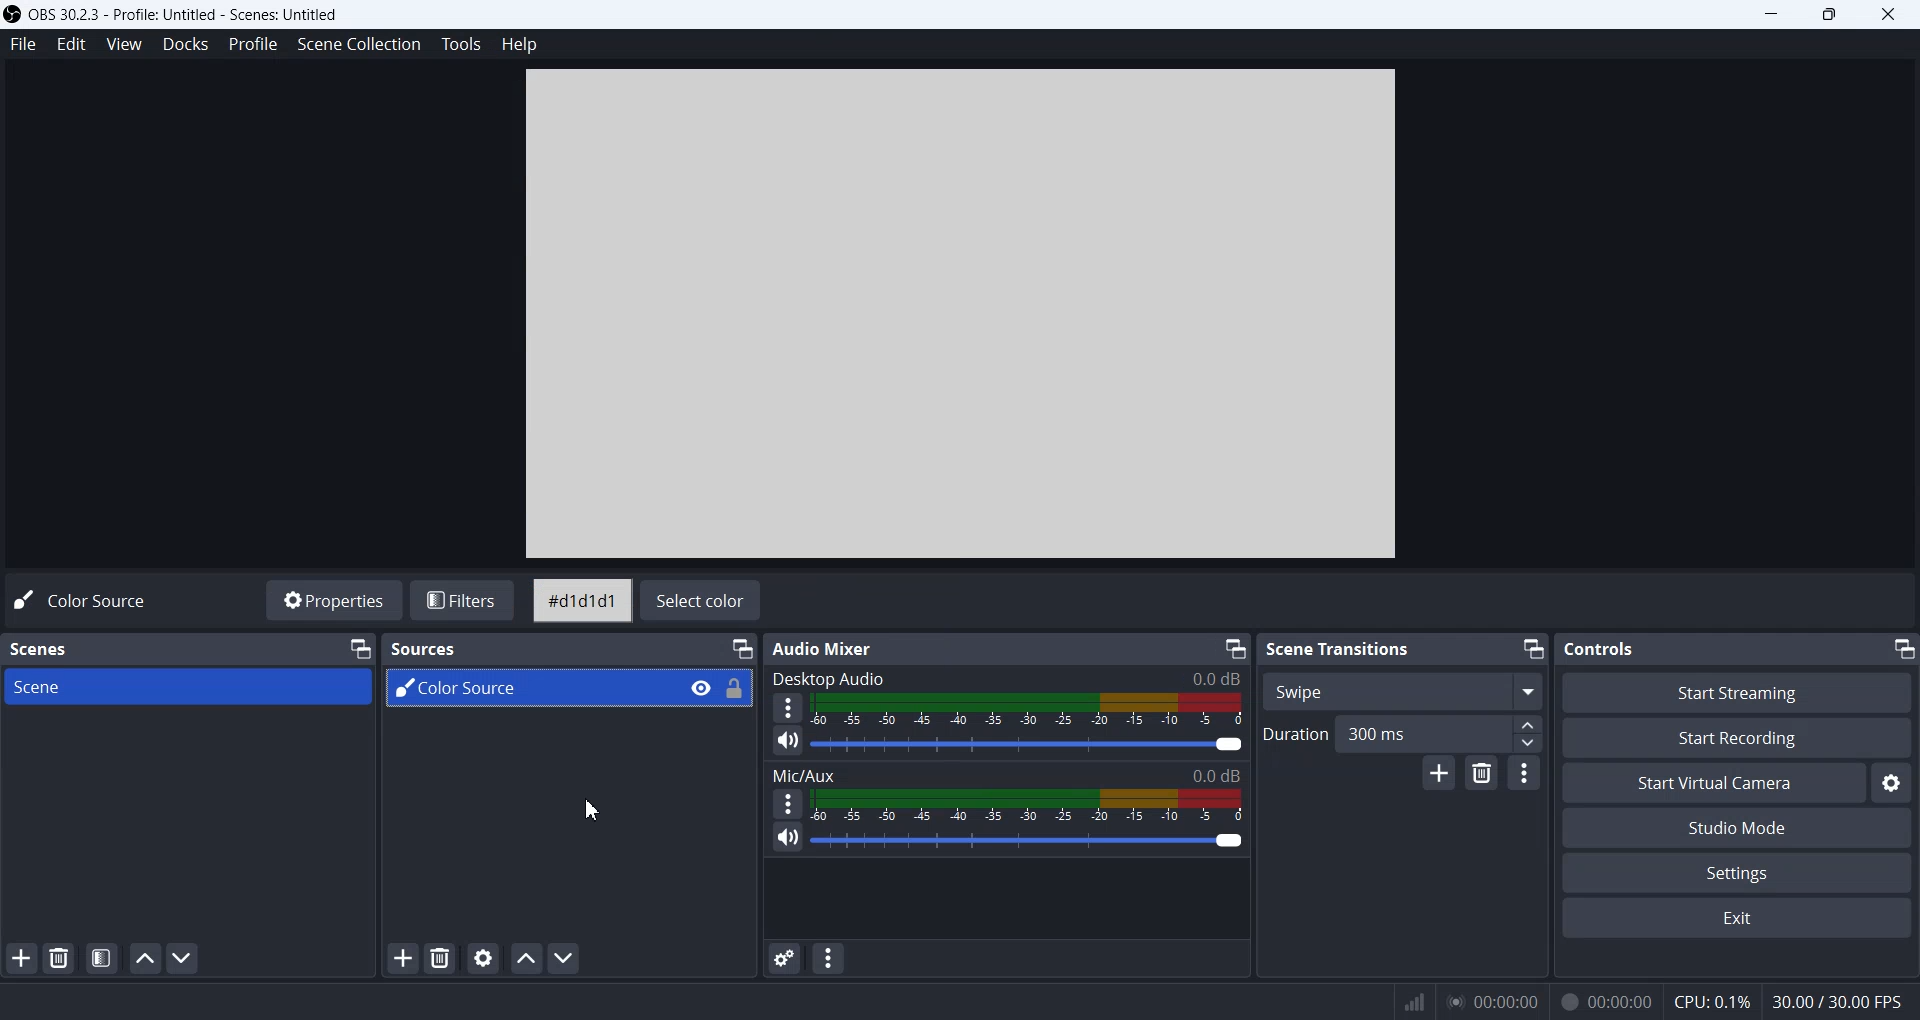 Image resolution: width=1920 pixels, height=1020 pixels. Describe the element at coordinates (522, 43) in the screenshot. I see `Help` at that location.